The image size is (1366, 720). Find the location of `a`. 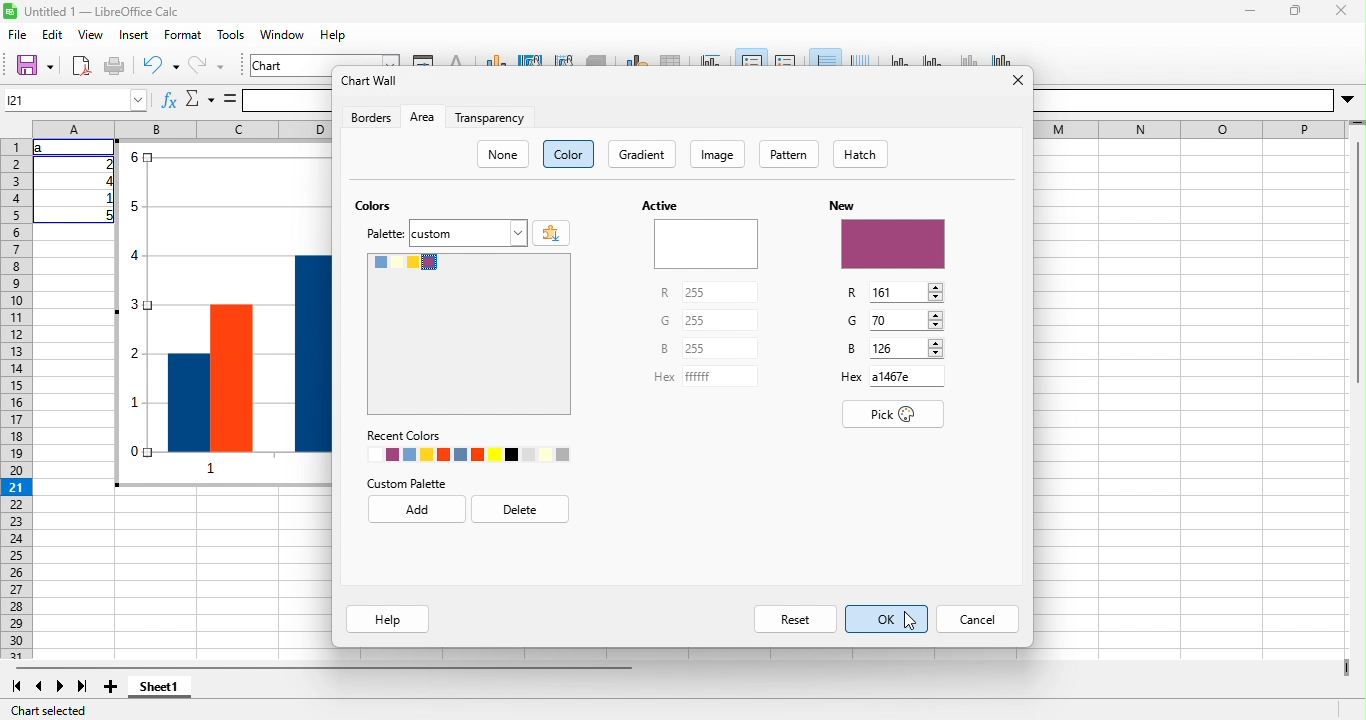

a is located at coordinates (42, 148).